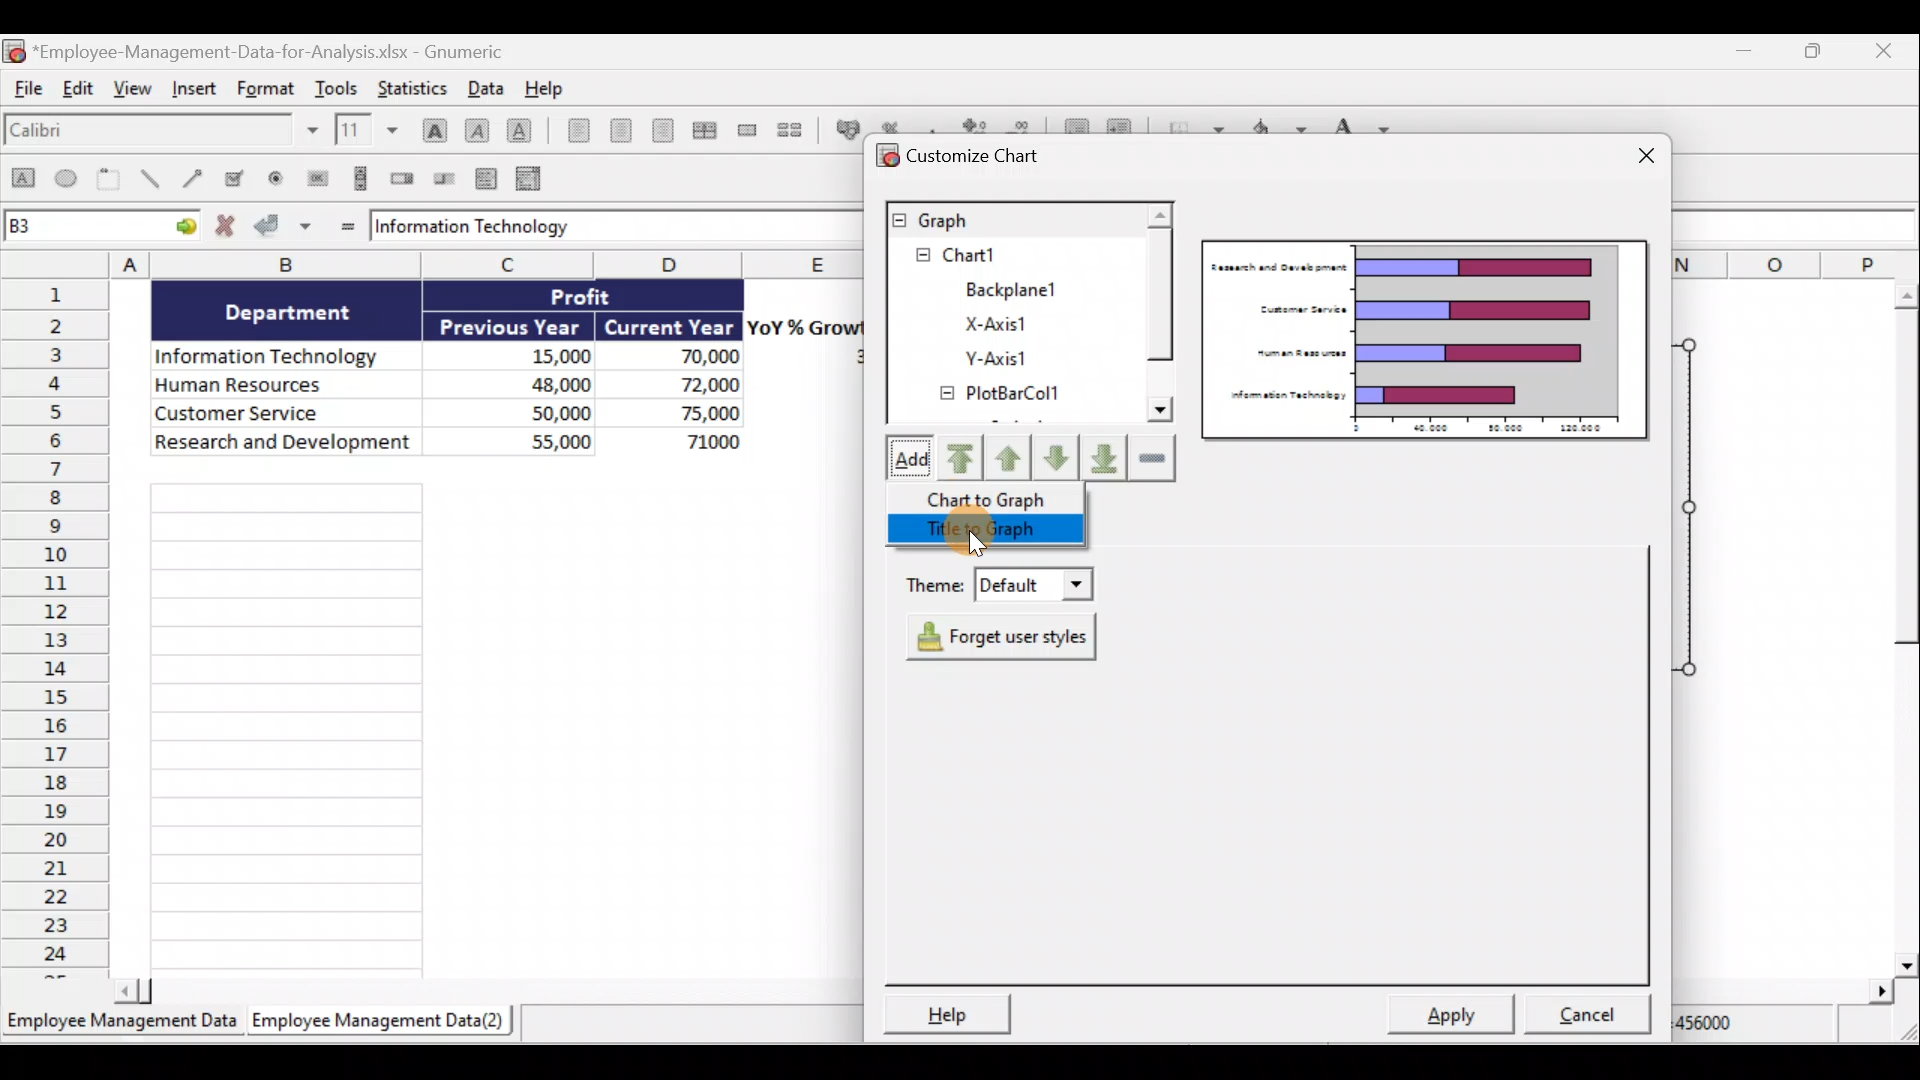  Describe the element at coordinates (135, 96) in the screenshot. I see `View` at that location.